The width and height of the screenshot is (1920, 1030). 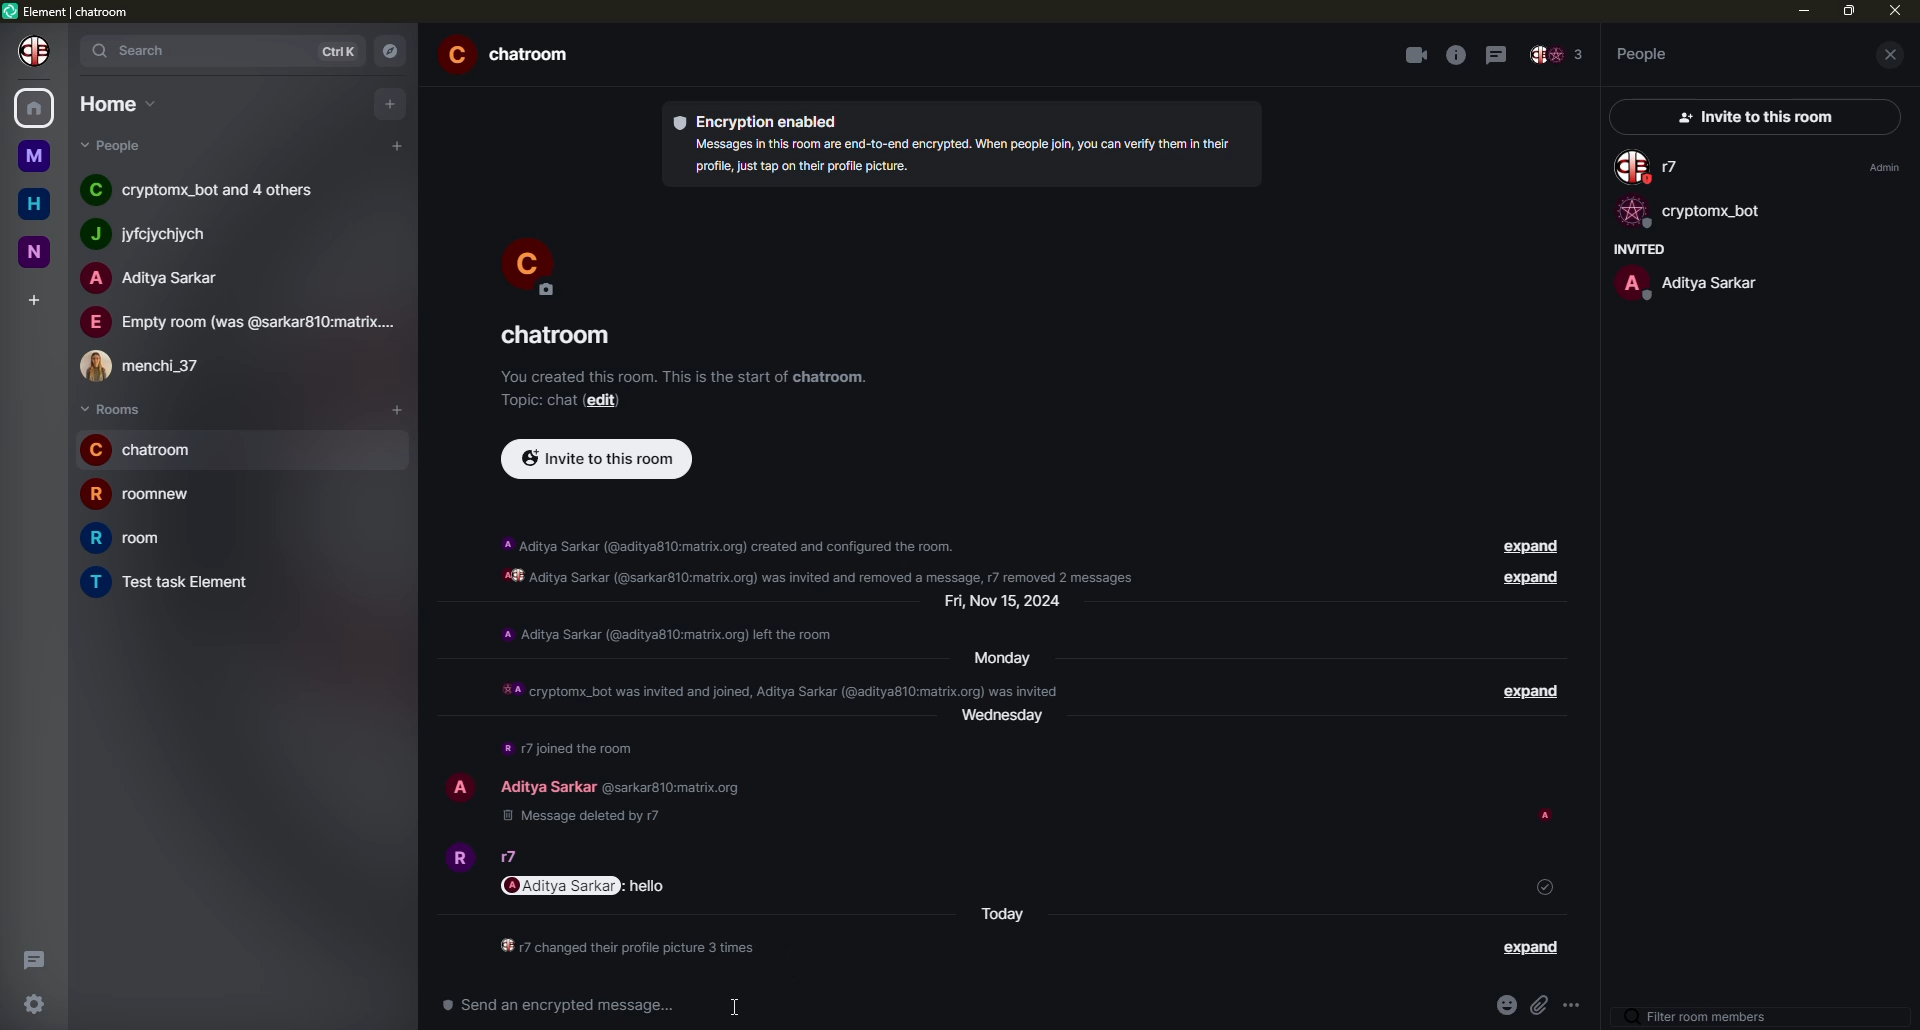 I want to click on day, so click(x=1010, y=724).